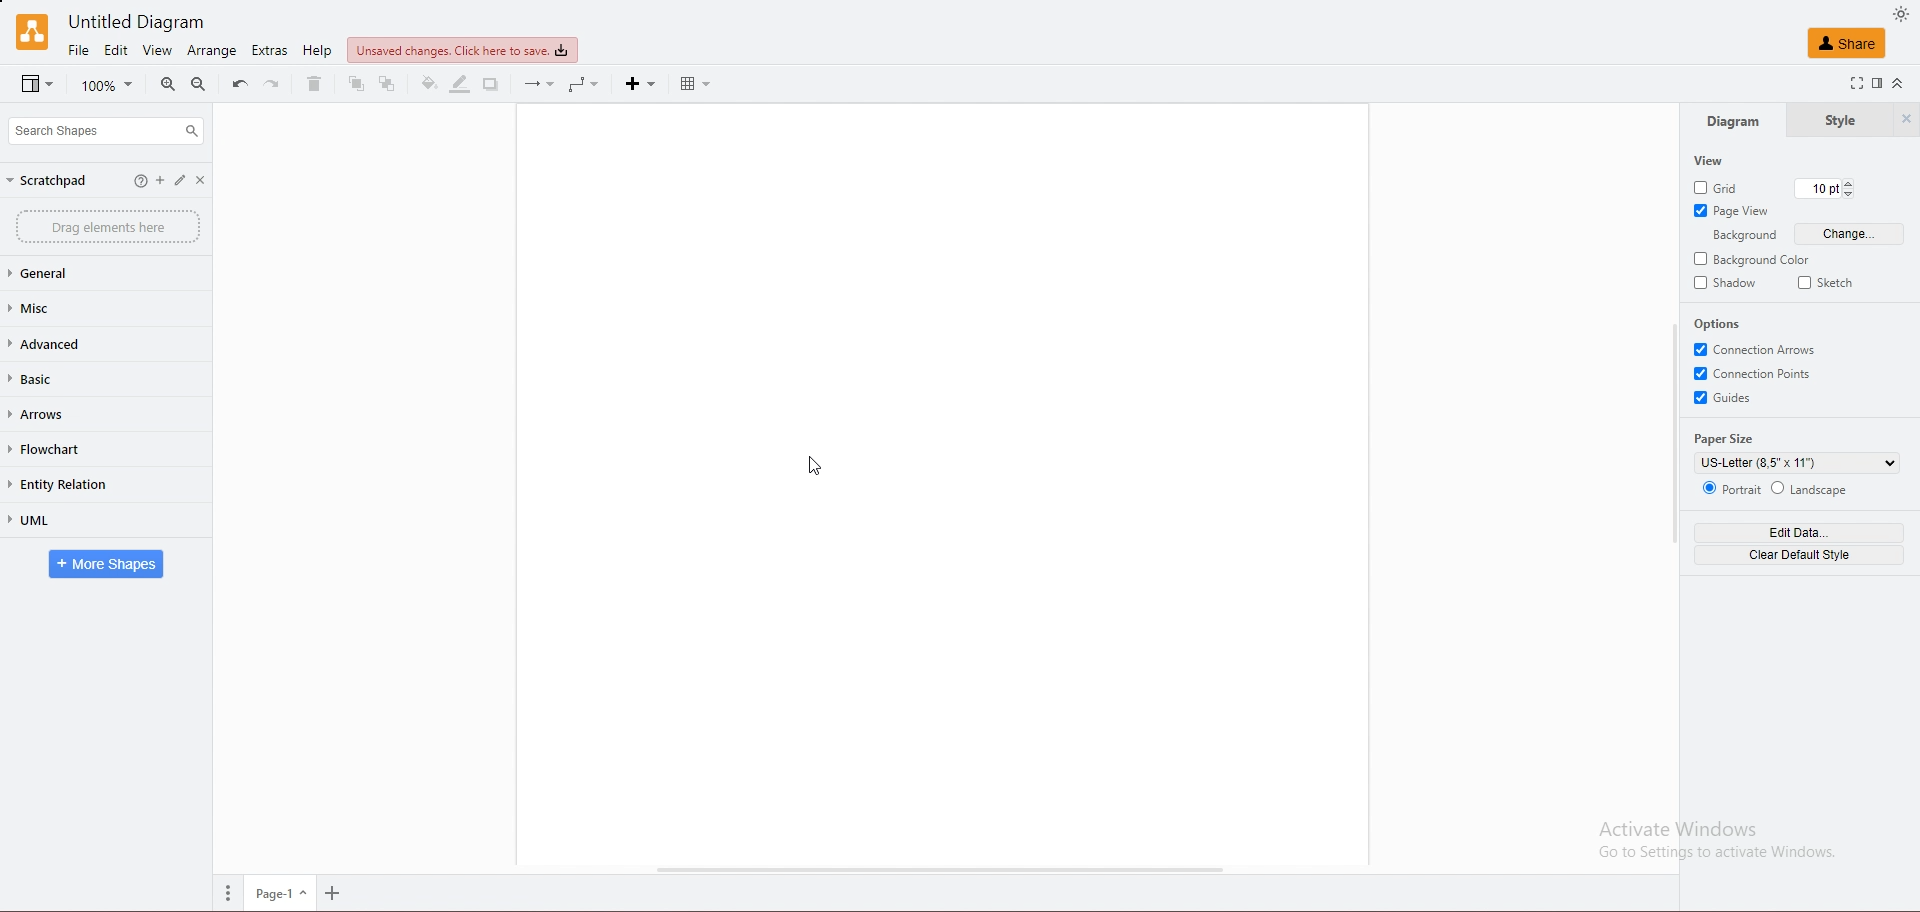 Image resolution: width=1920 pixels, height=912 pixels. Describe the element at coordinates (117, 50) in the screenshot. I see `edit` at that location.